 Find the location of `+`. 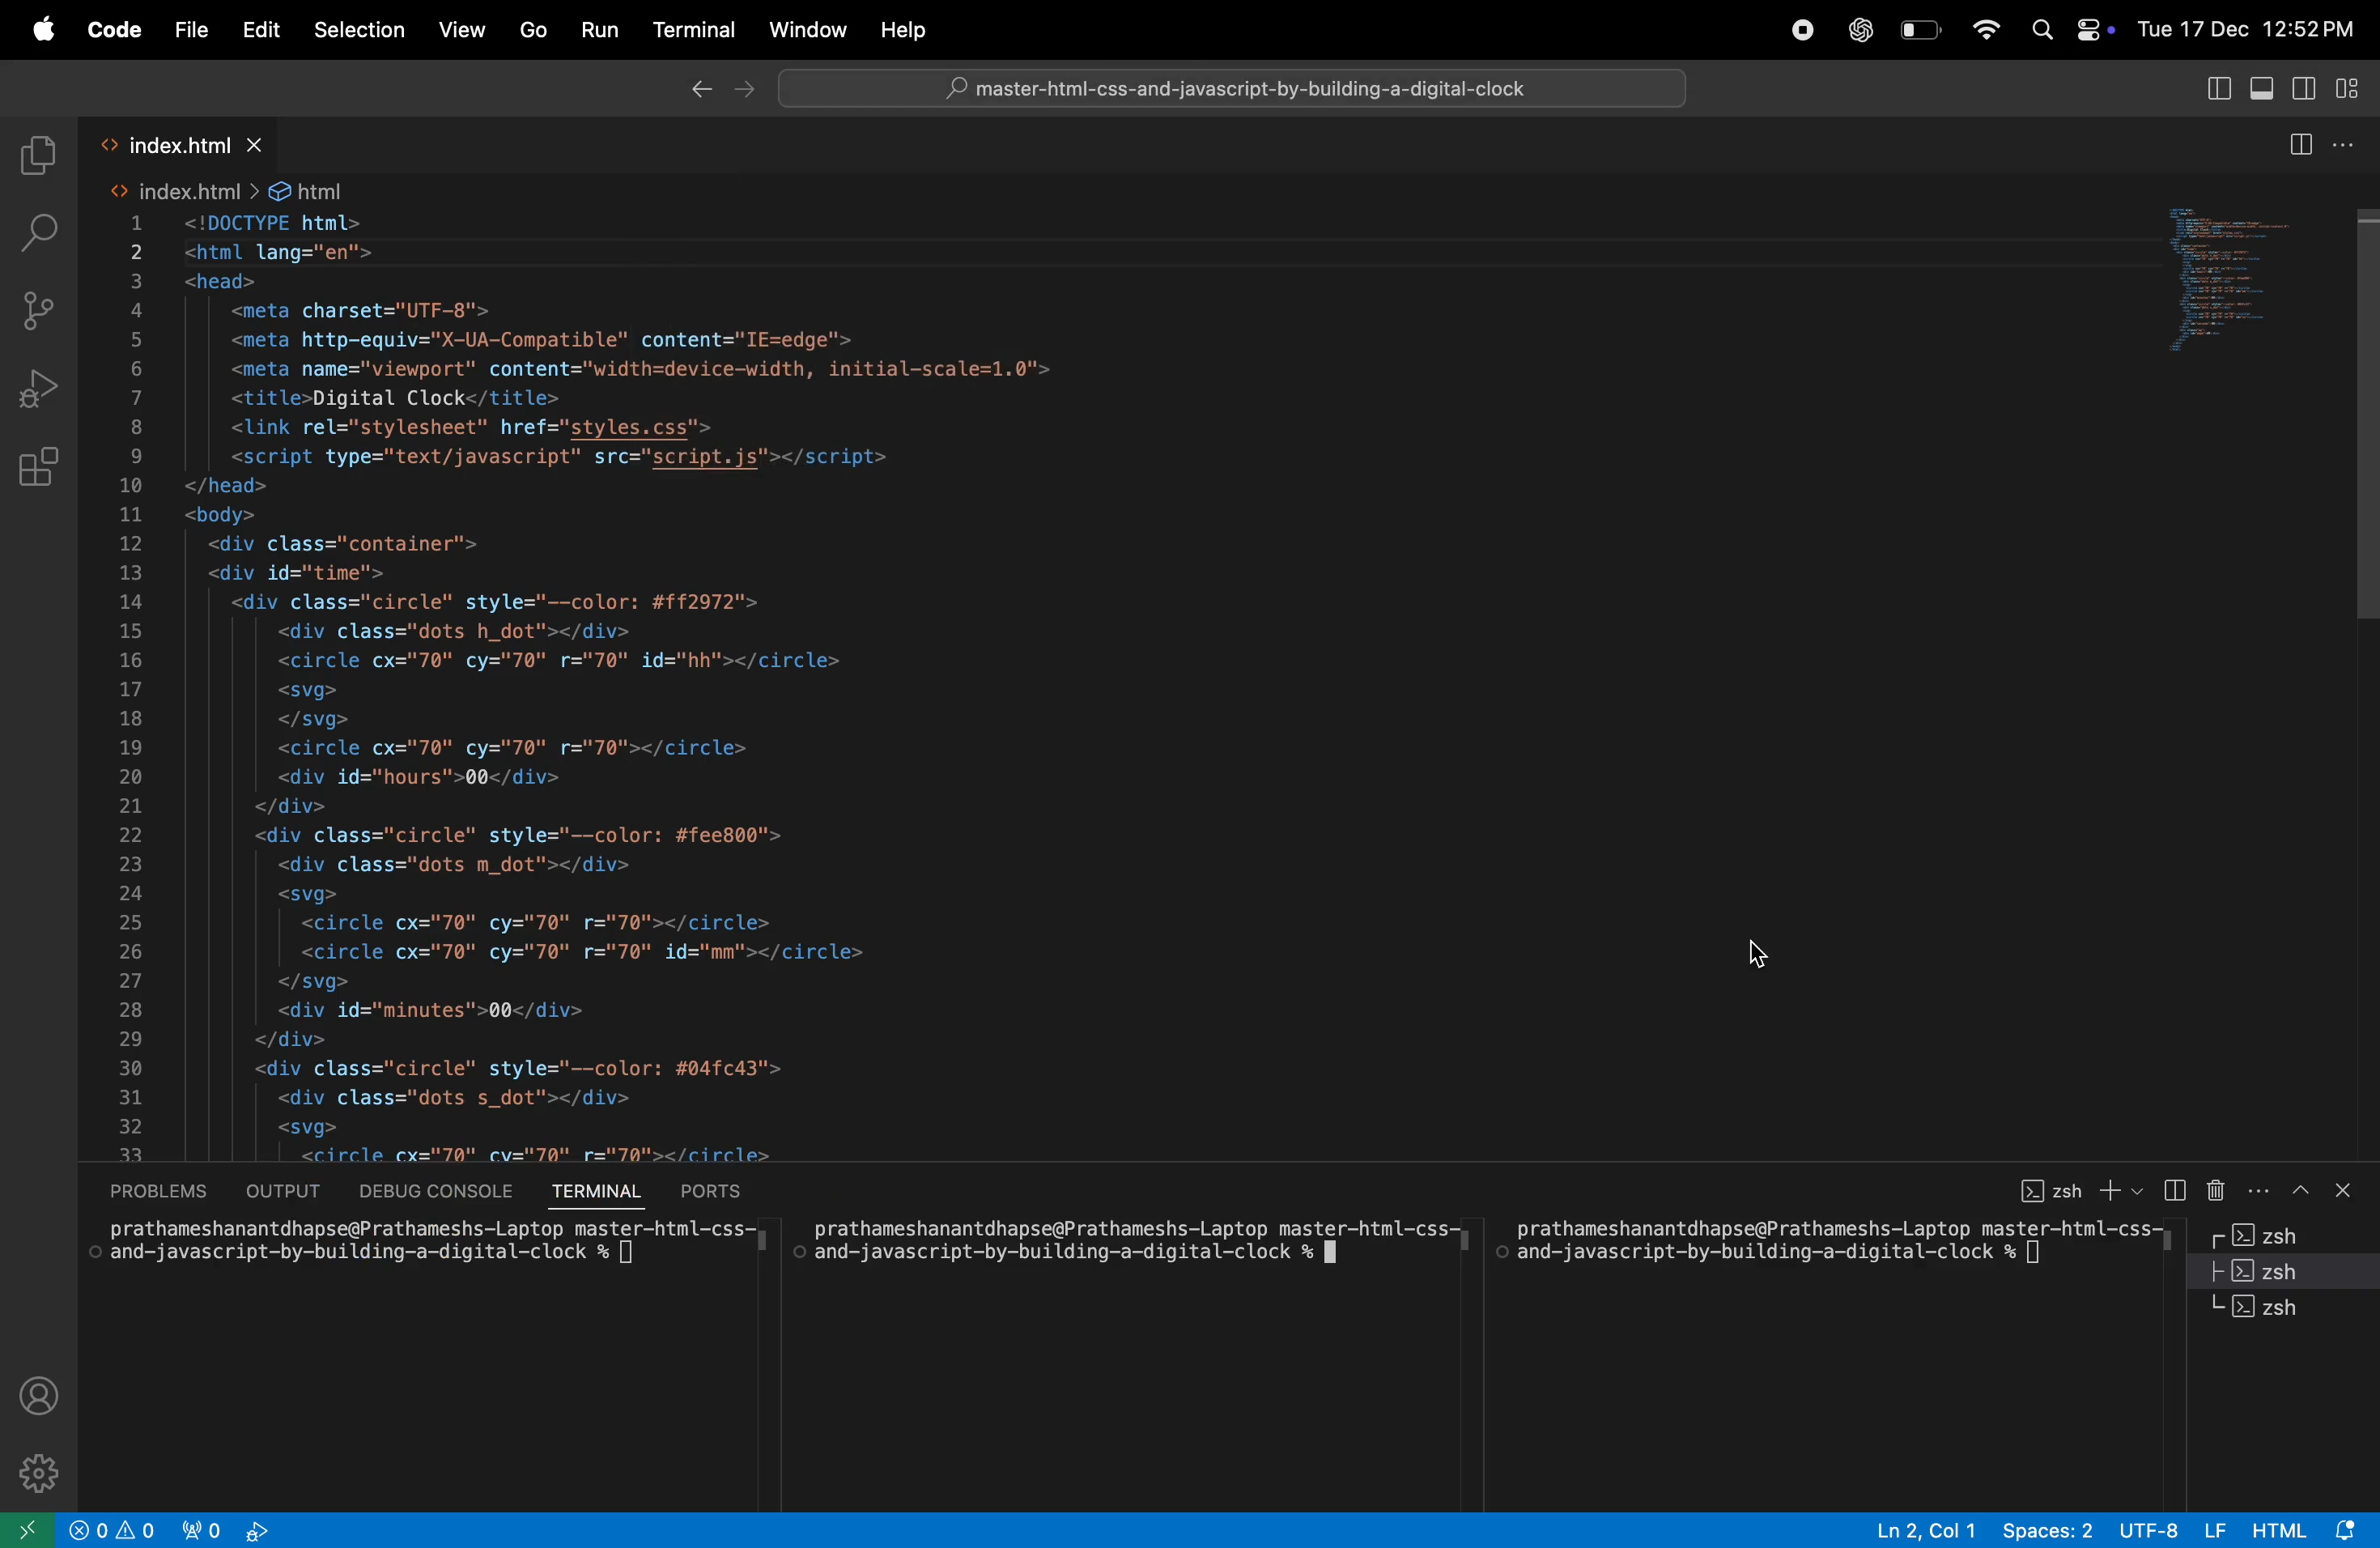

+ is located at coordinates (2122, 1189).